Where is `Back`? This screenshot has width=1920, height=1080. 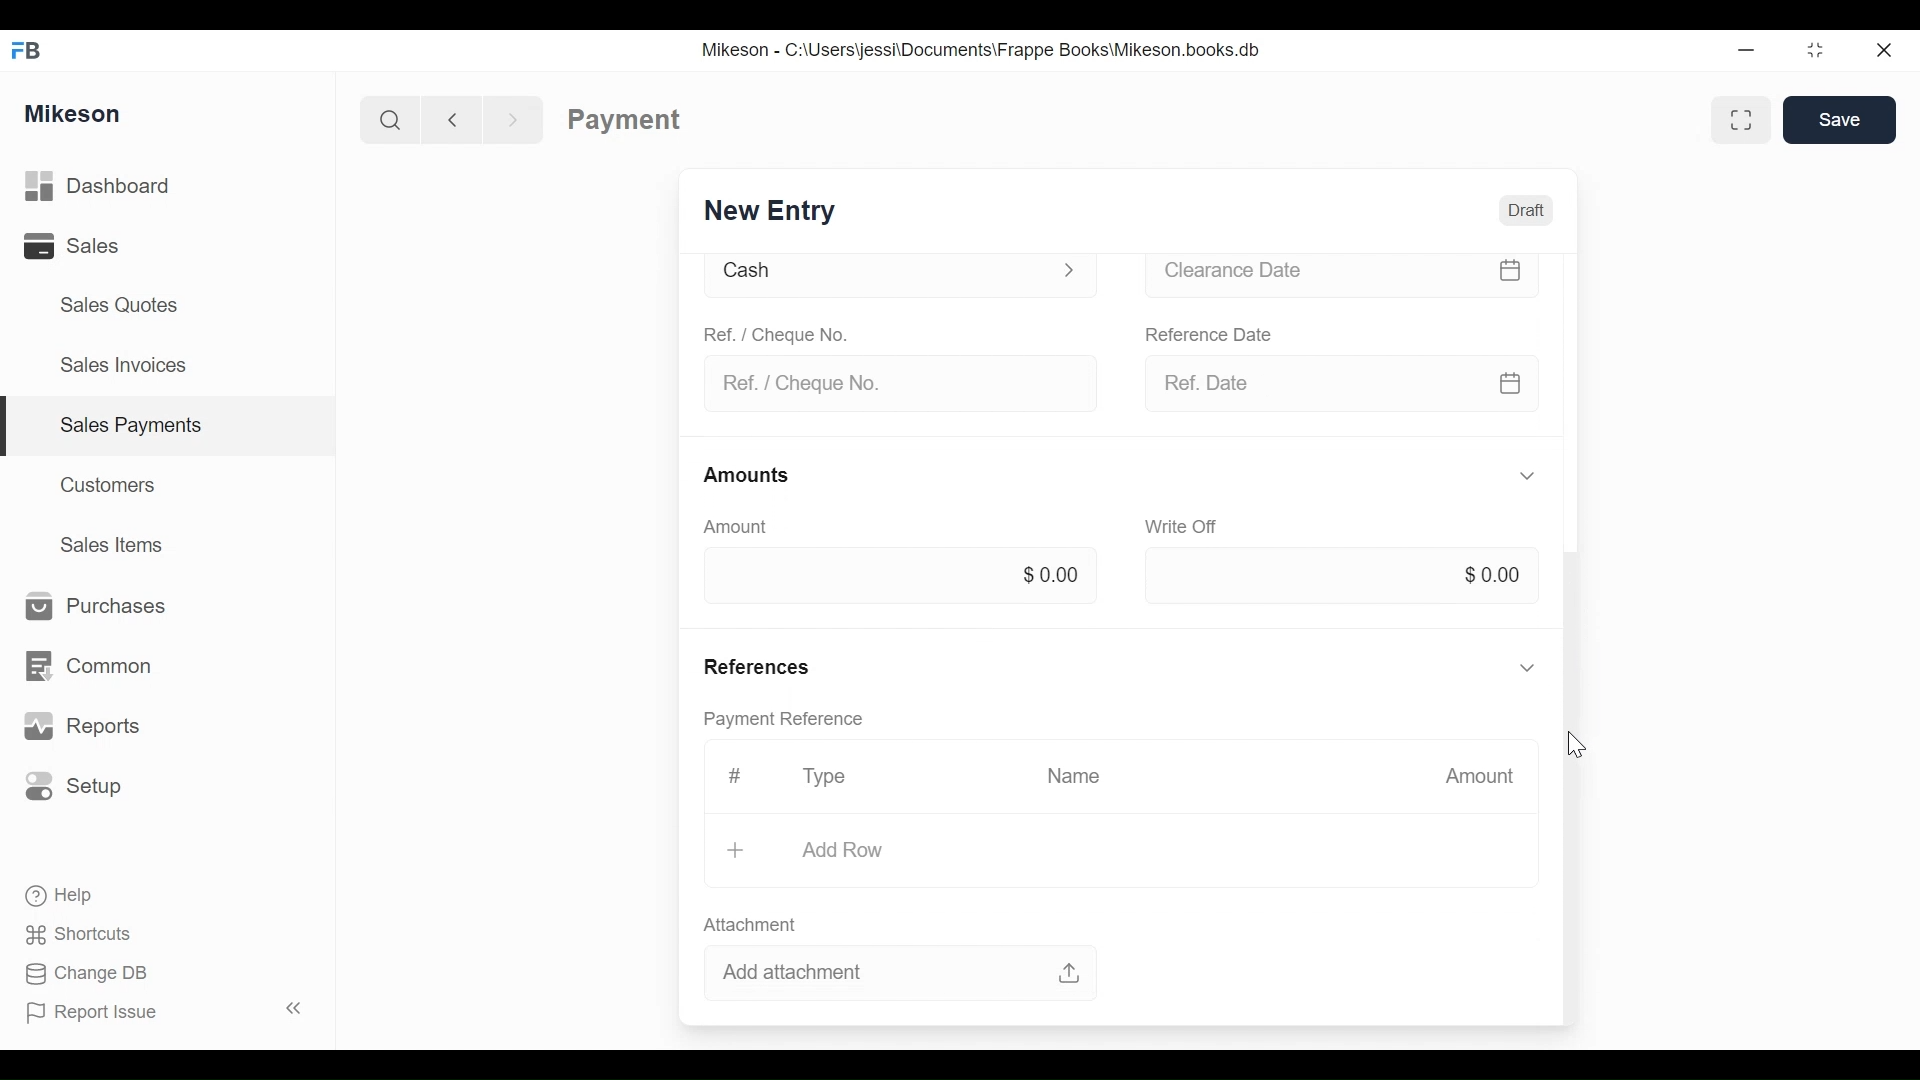
Back is located at coordinates (461, 118).